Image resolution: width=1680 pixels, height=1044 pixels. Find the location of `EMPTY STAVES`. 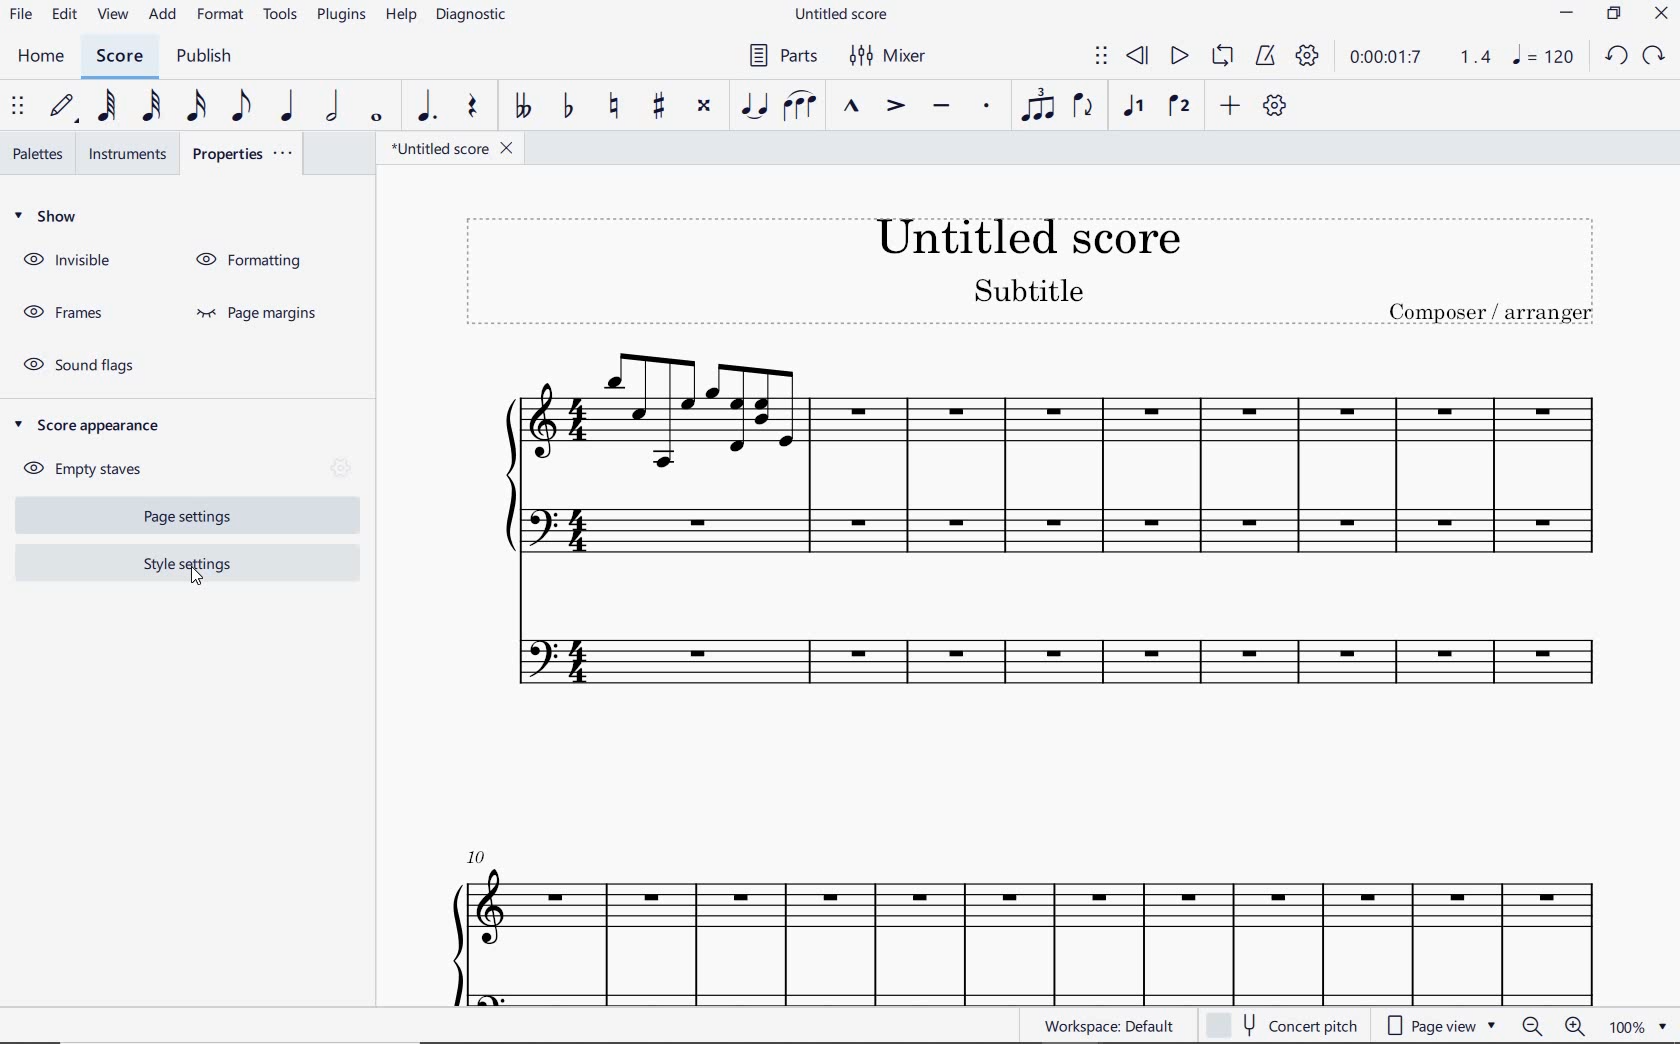

EMPTY STAVES is located at coordinates (91, 465).